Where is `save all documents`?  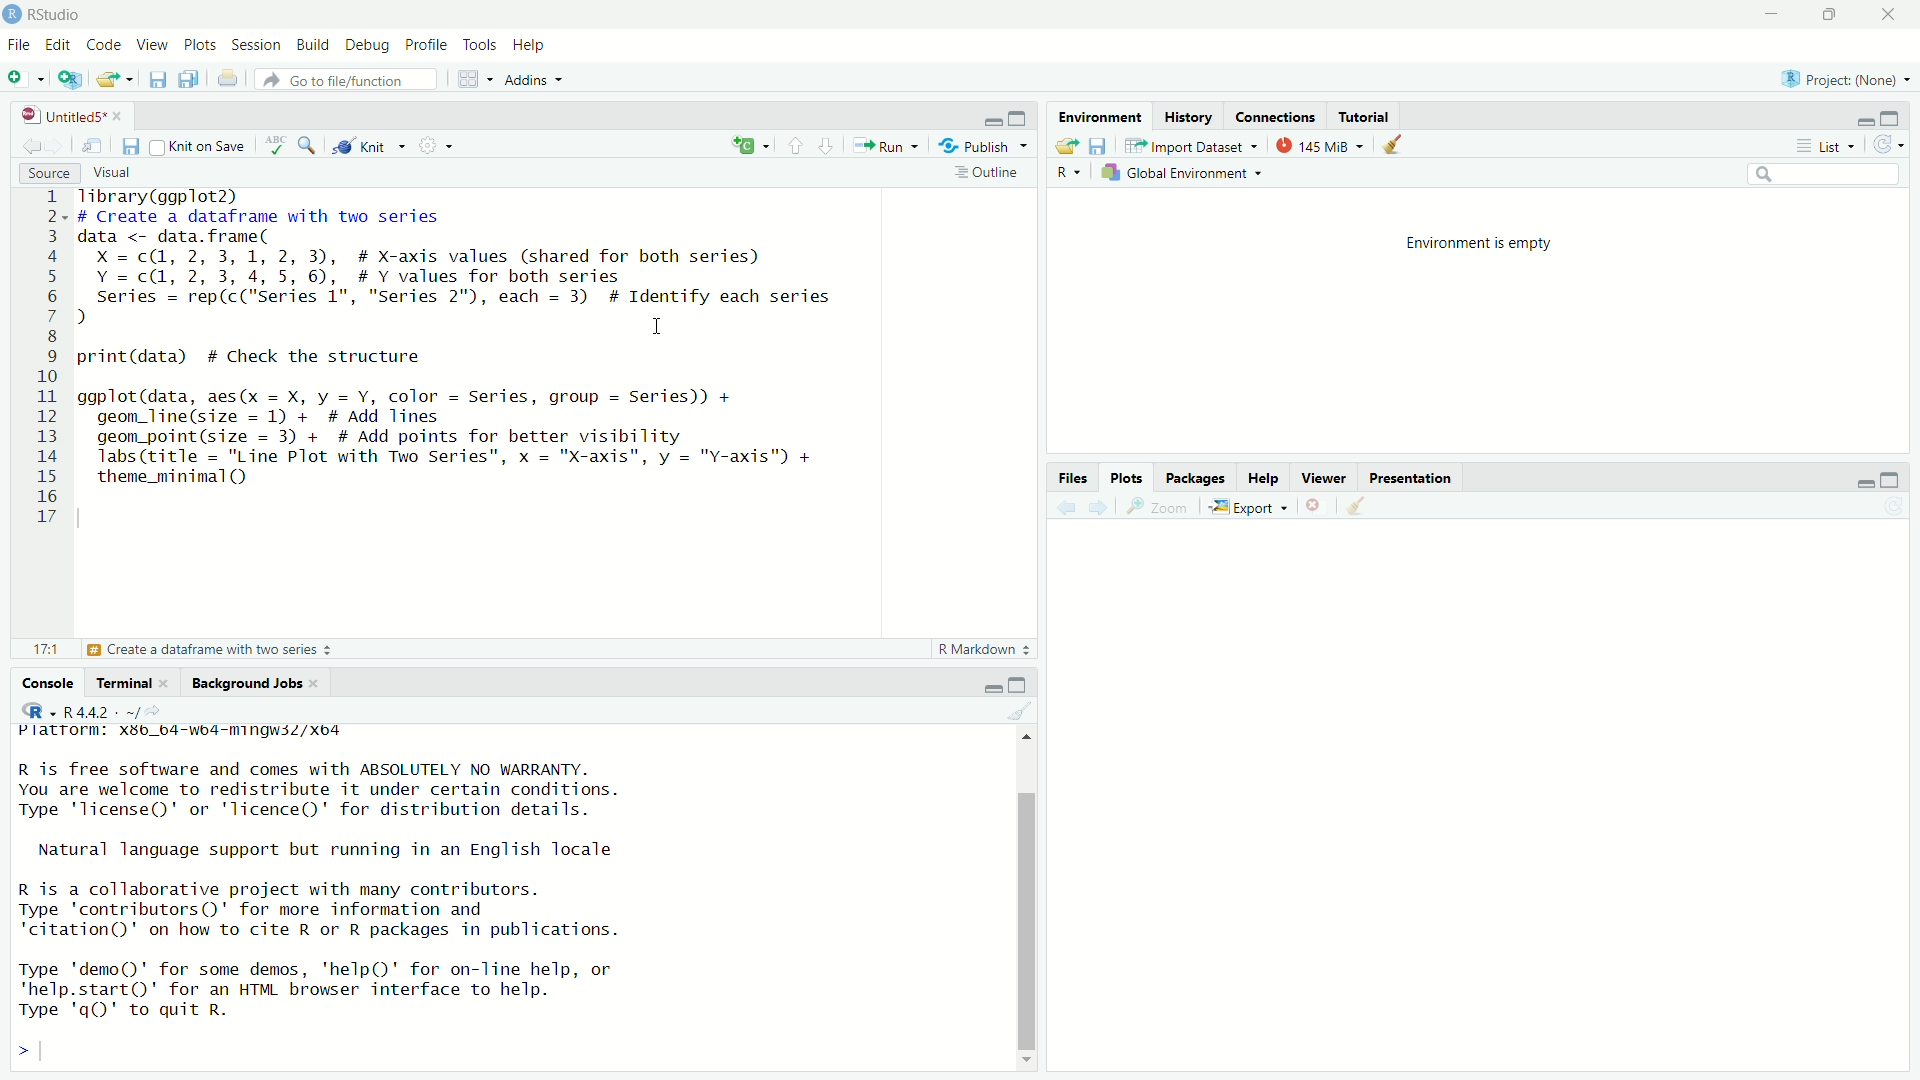 save all documents is located at coordinates (187, 79).